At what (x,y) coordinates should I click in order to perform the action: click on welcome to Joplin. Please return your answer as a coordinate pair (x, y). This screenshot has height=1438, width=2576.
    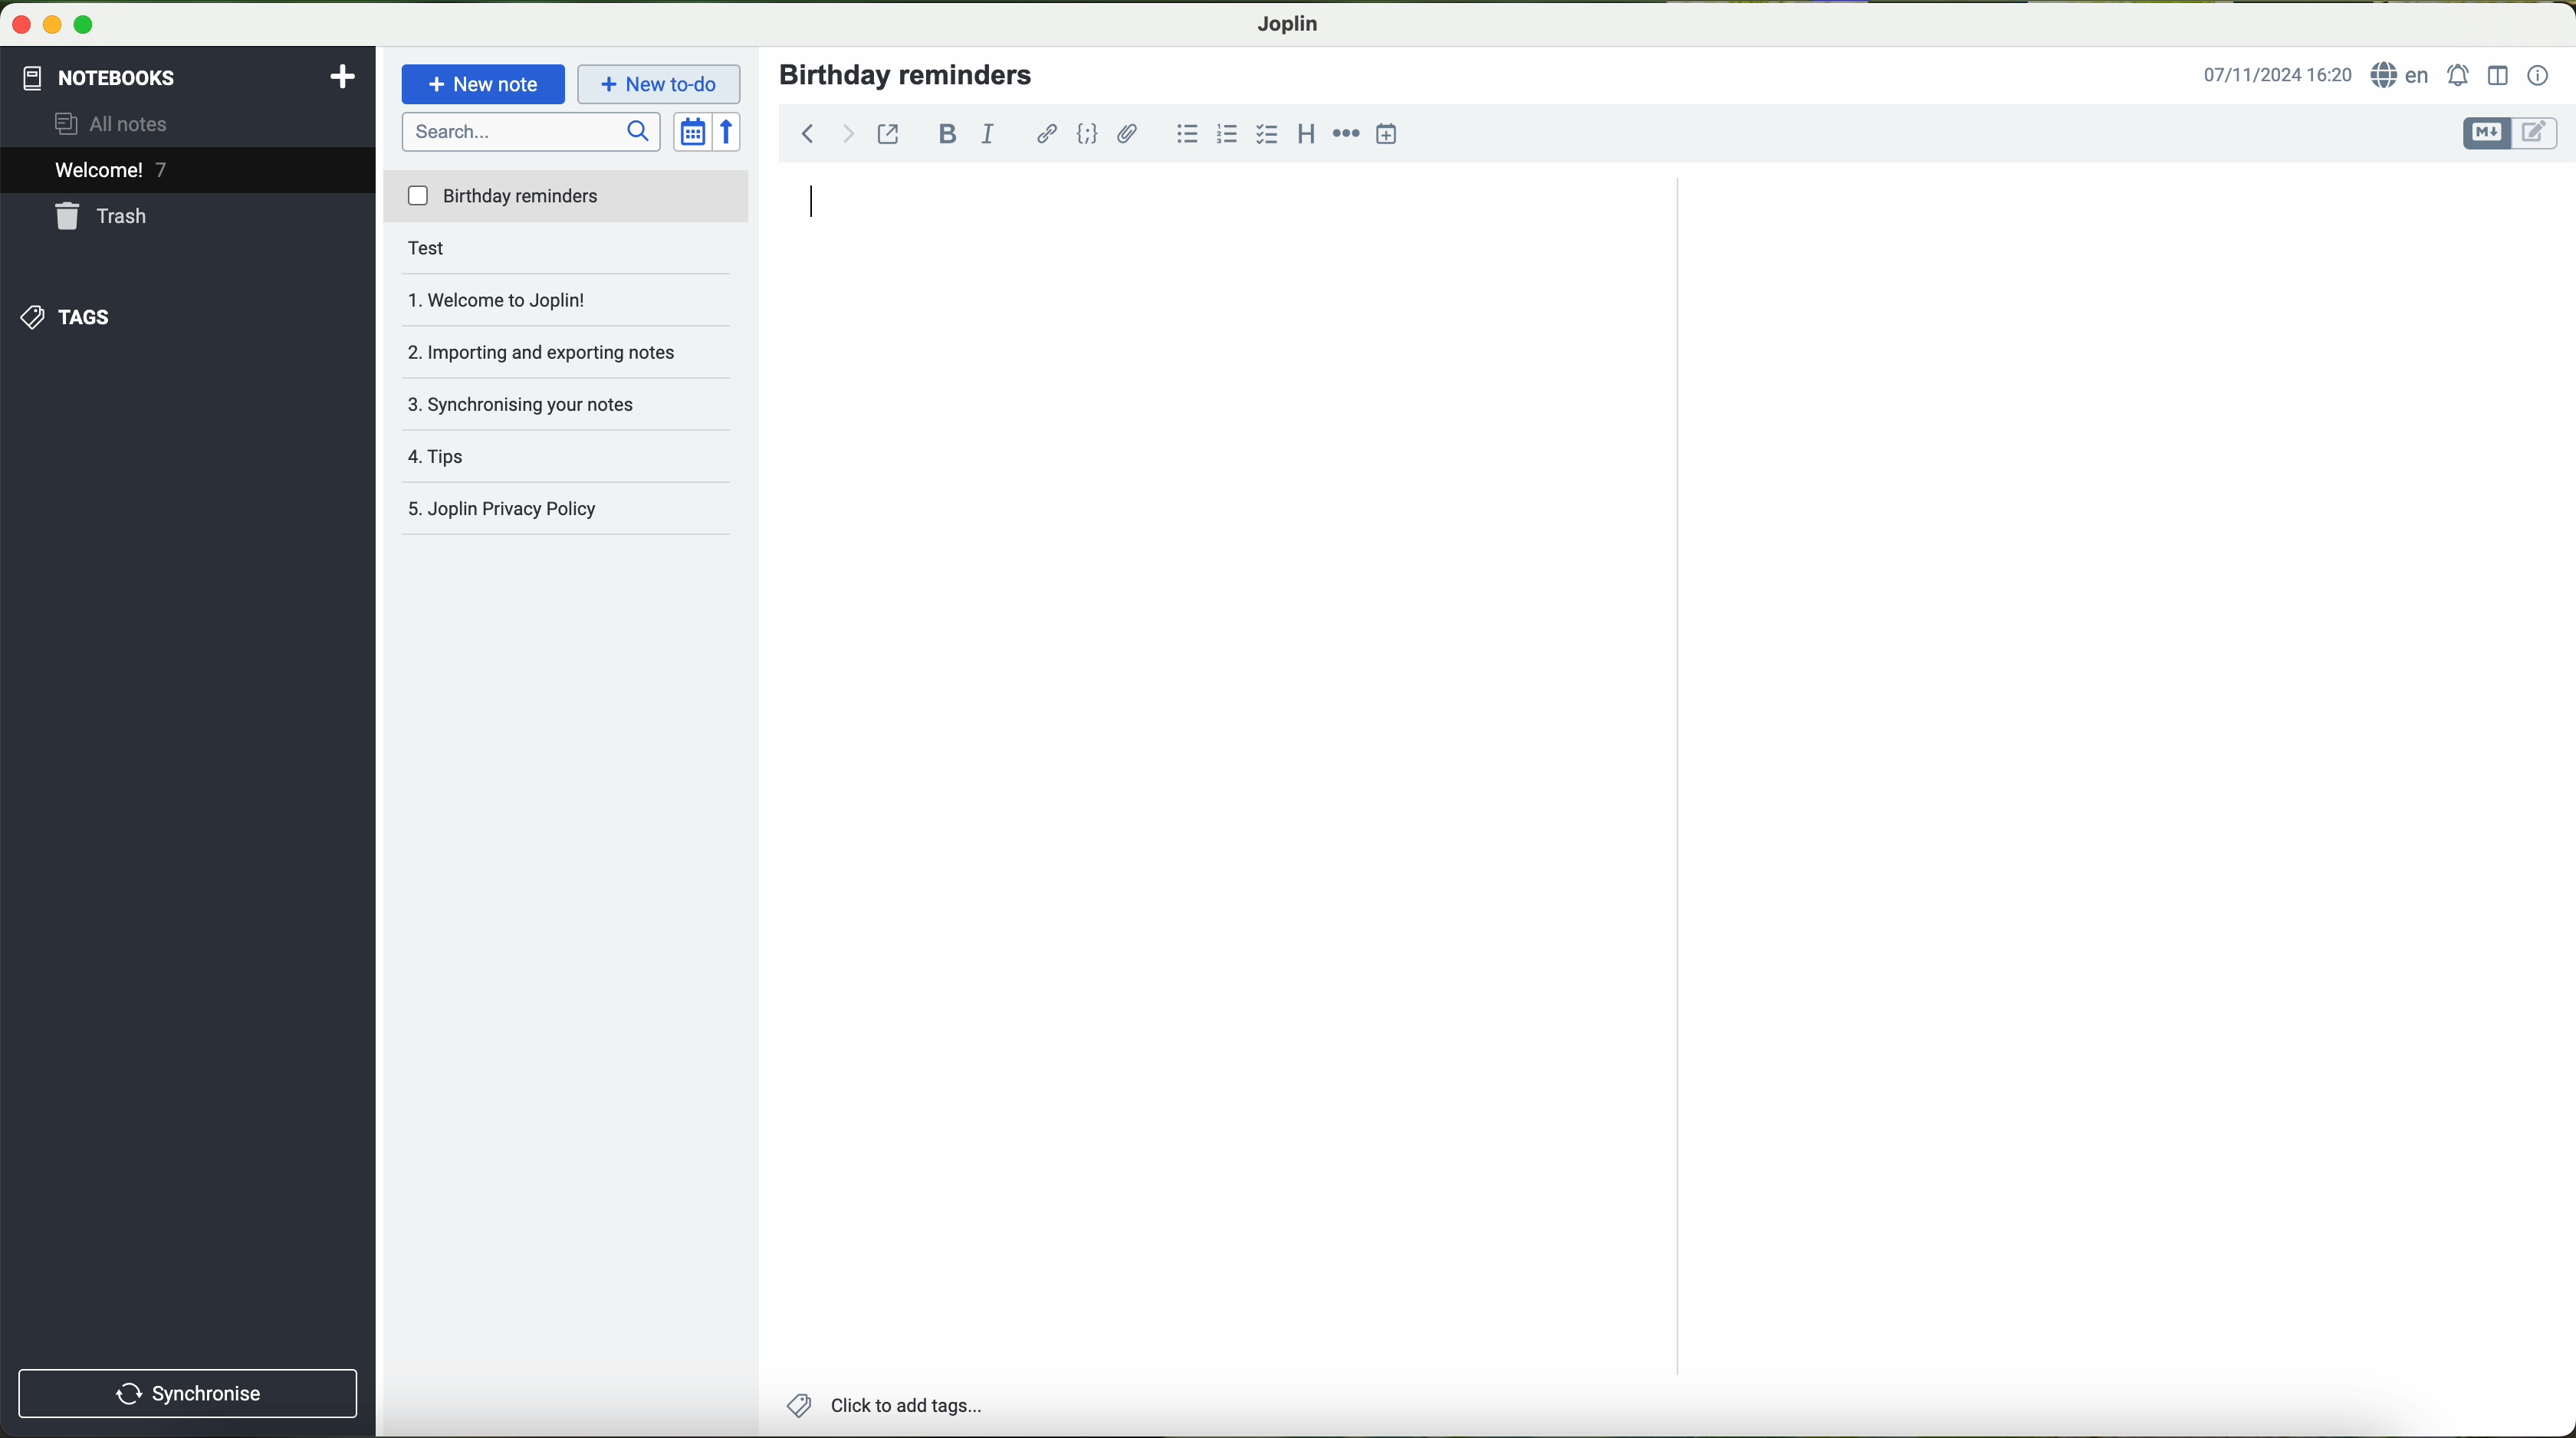
    Looking at the image, I should click on (525, 299).